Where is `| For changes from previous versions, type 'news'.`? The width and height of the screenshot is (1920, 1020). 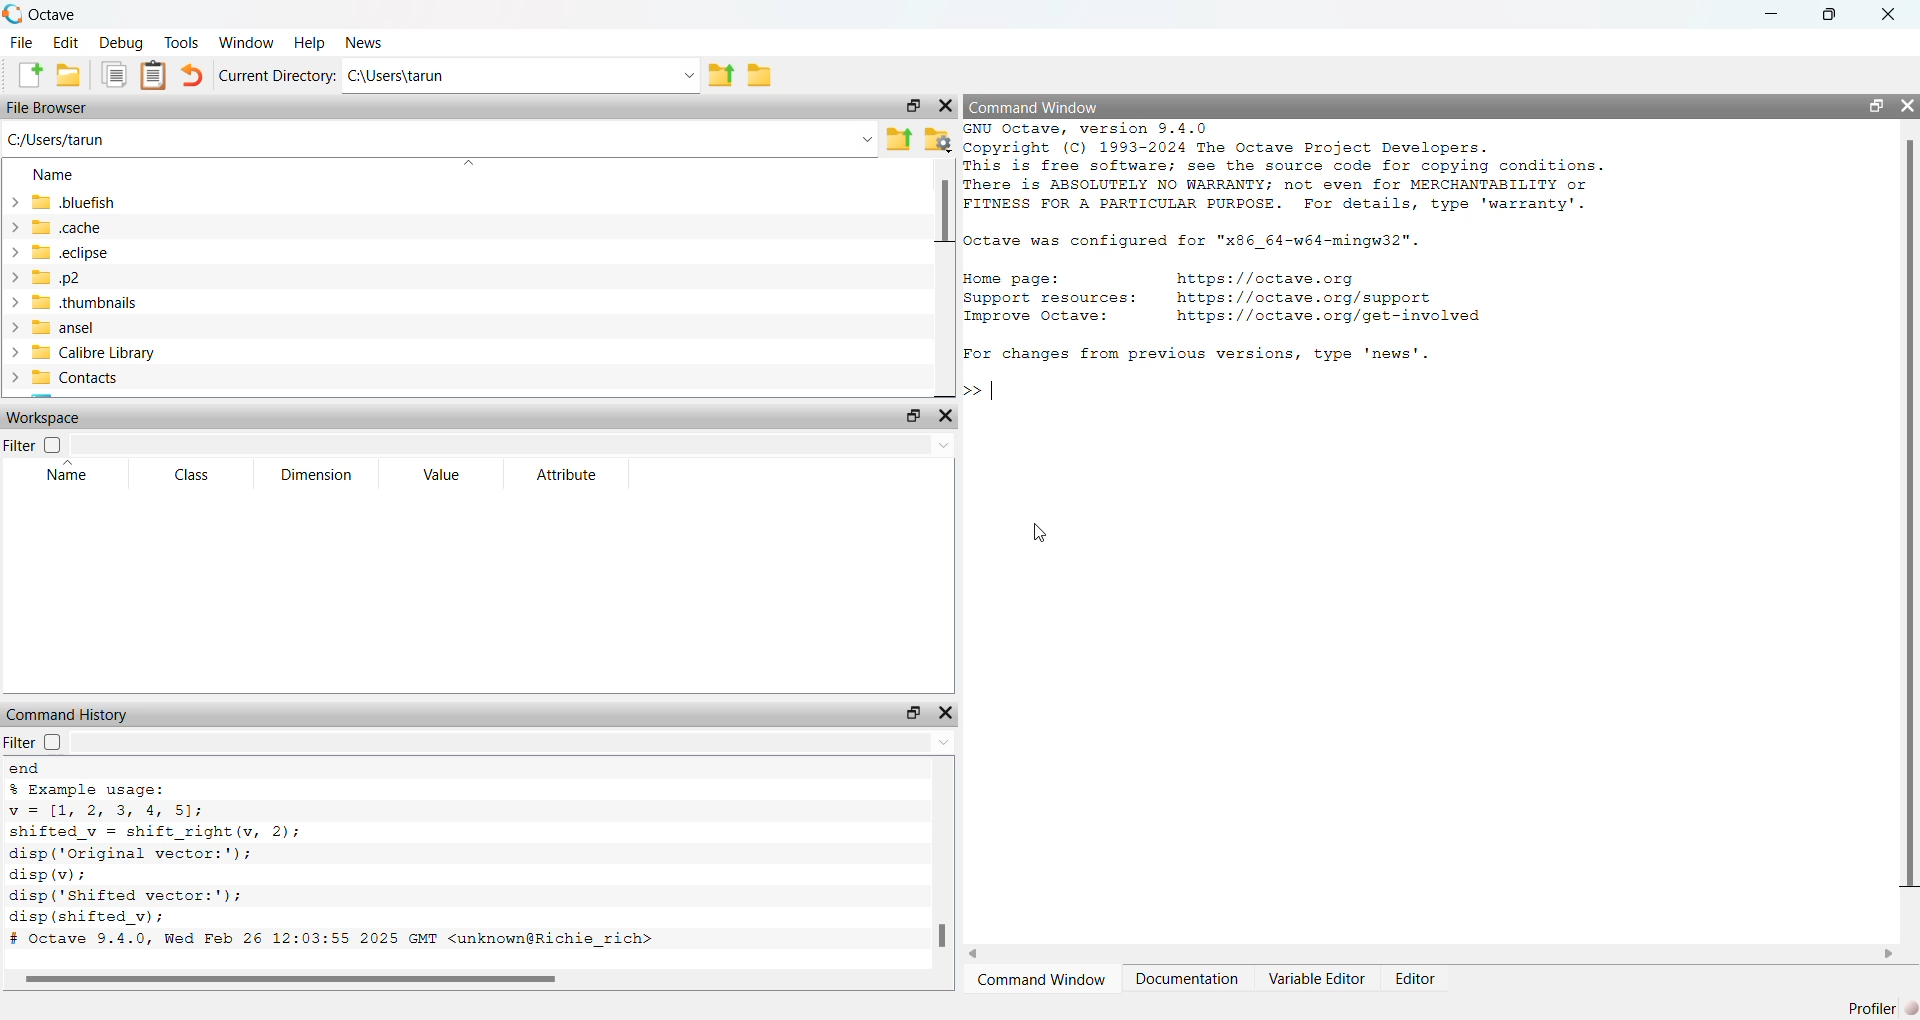
| For changes from previous versions, type 'news'. is located at coordinates (1192, 356).